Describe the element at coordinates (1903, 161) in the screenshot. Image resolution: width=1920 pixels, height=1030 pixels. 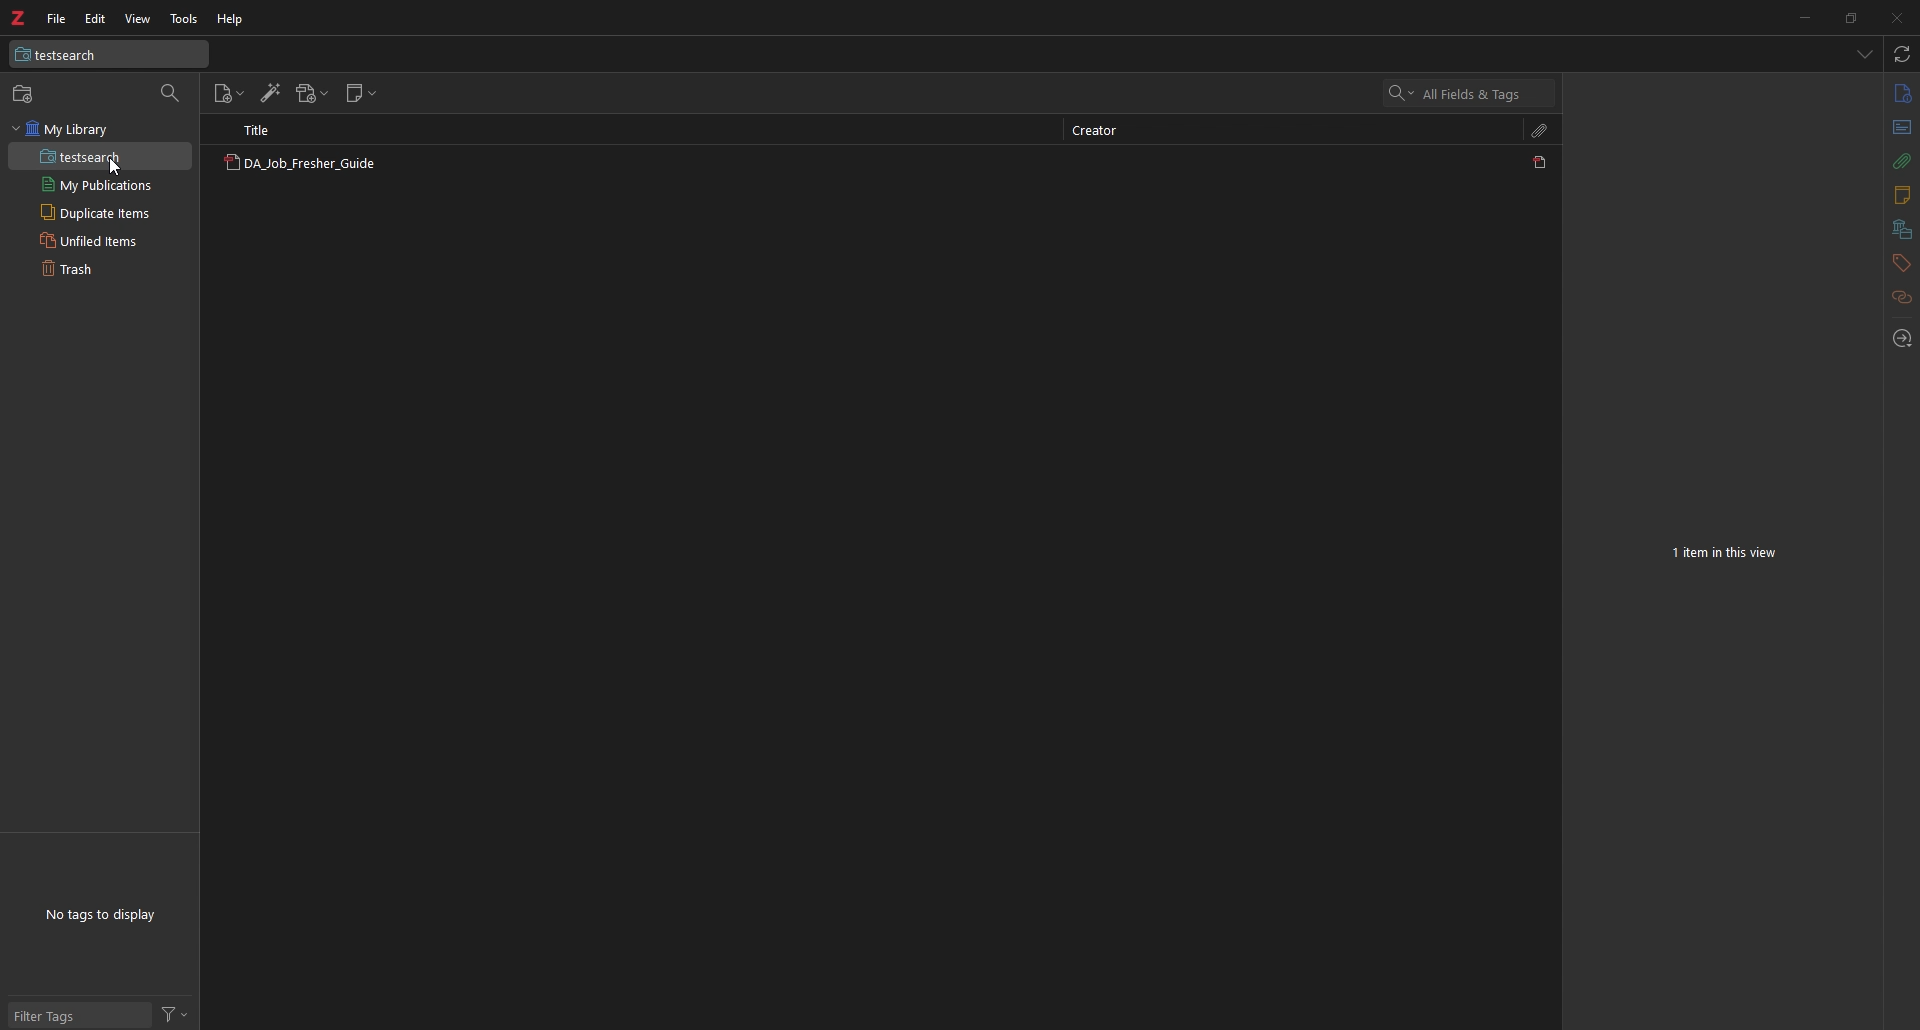
I see `attachment` at that location.